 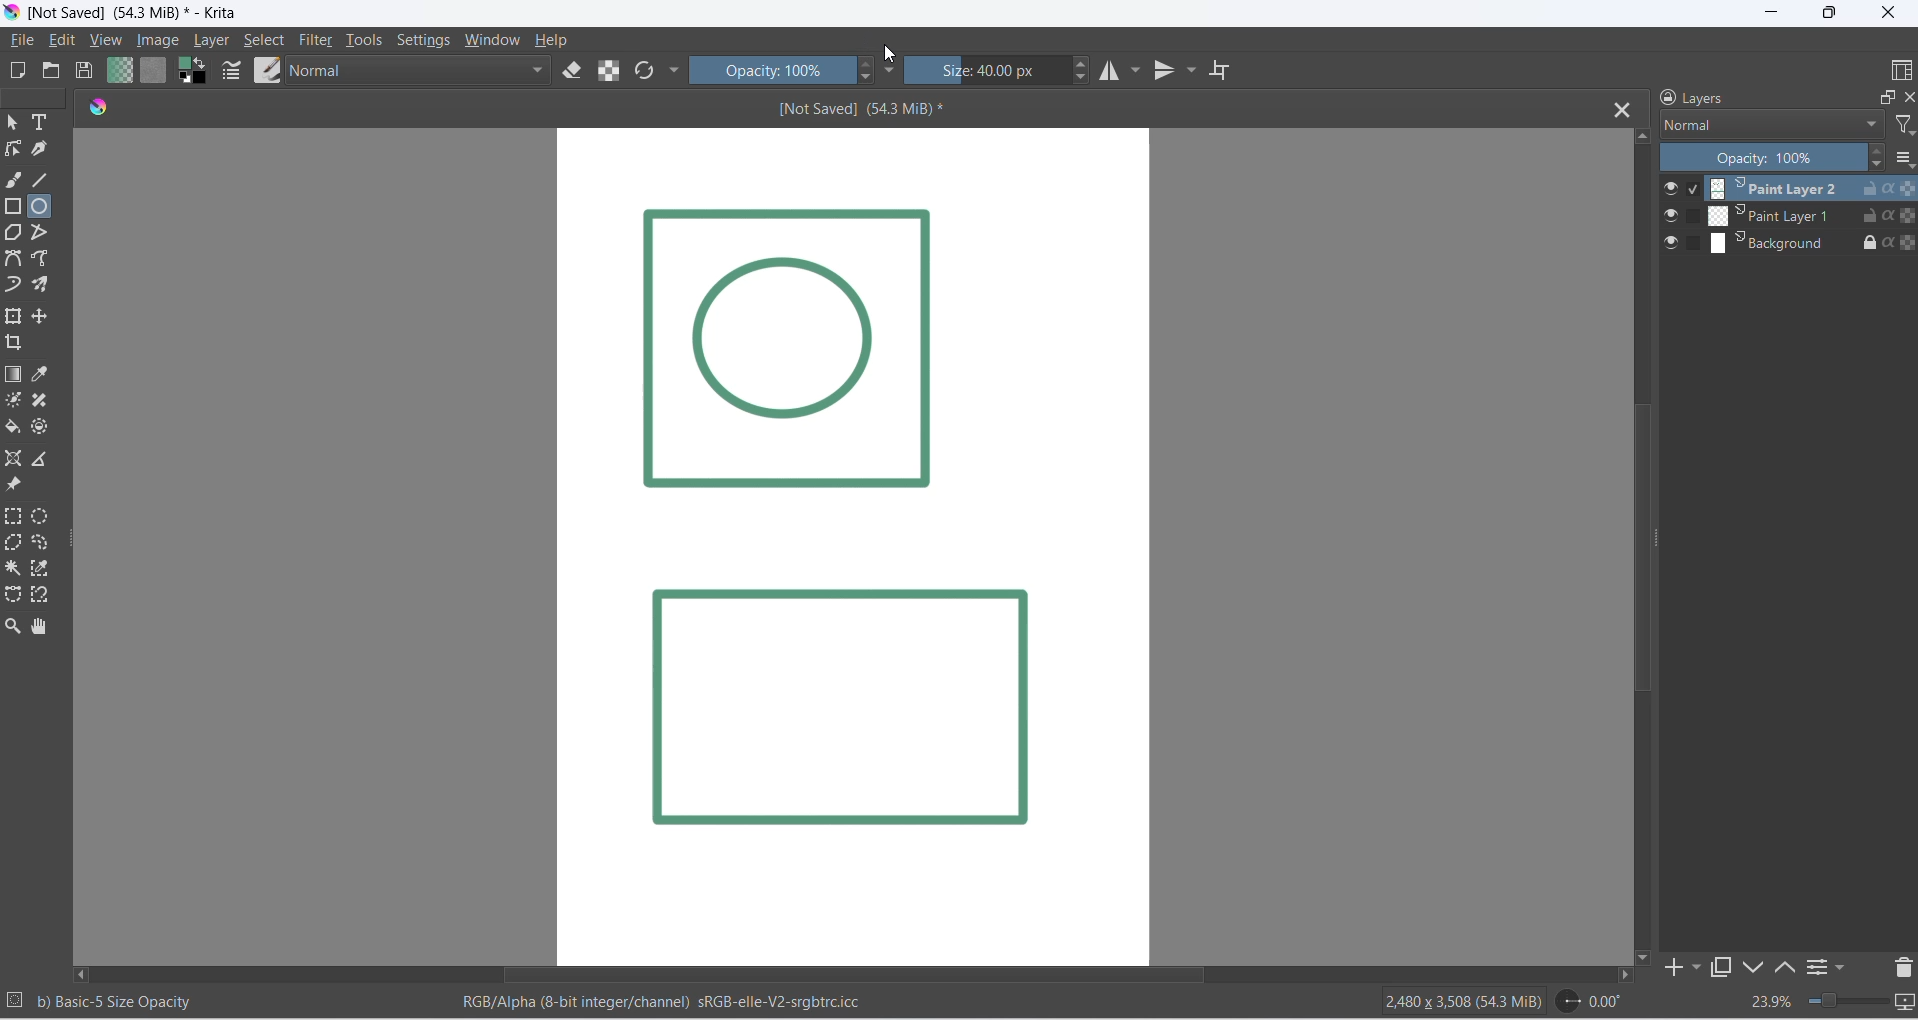 I want to click on help, so click(x=551, y=42).